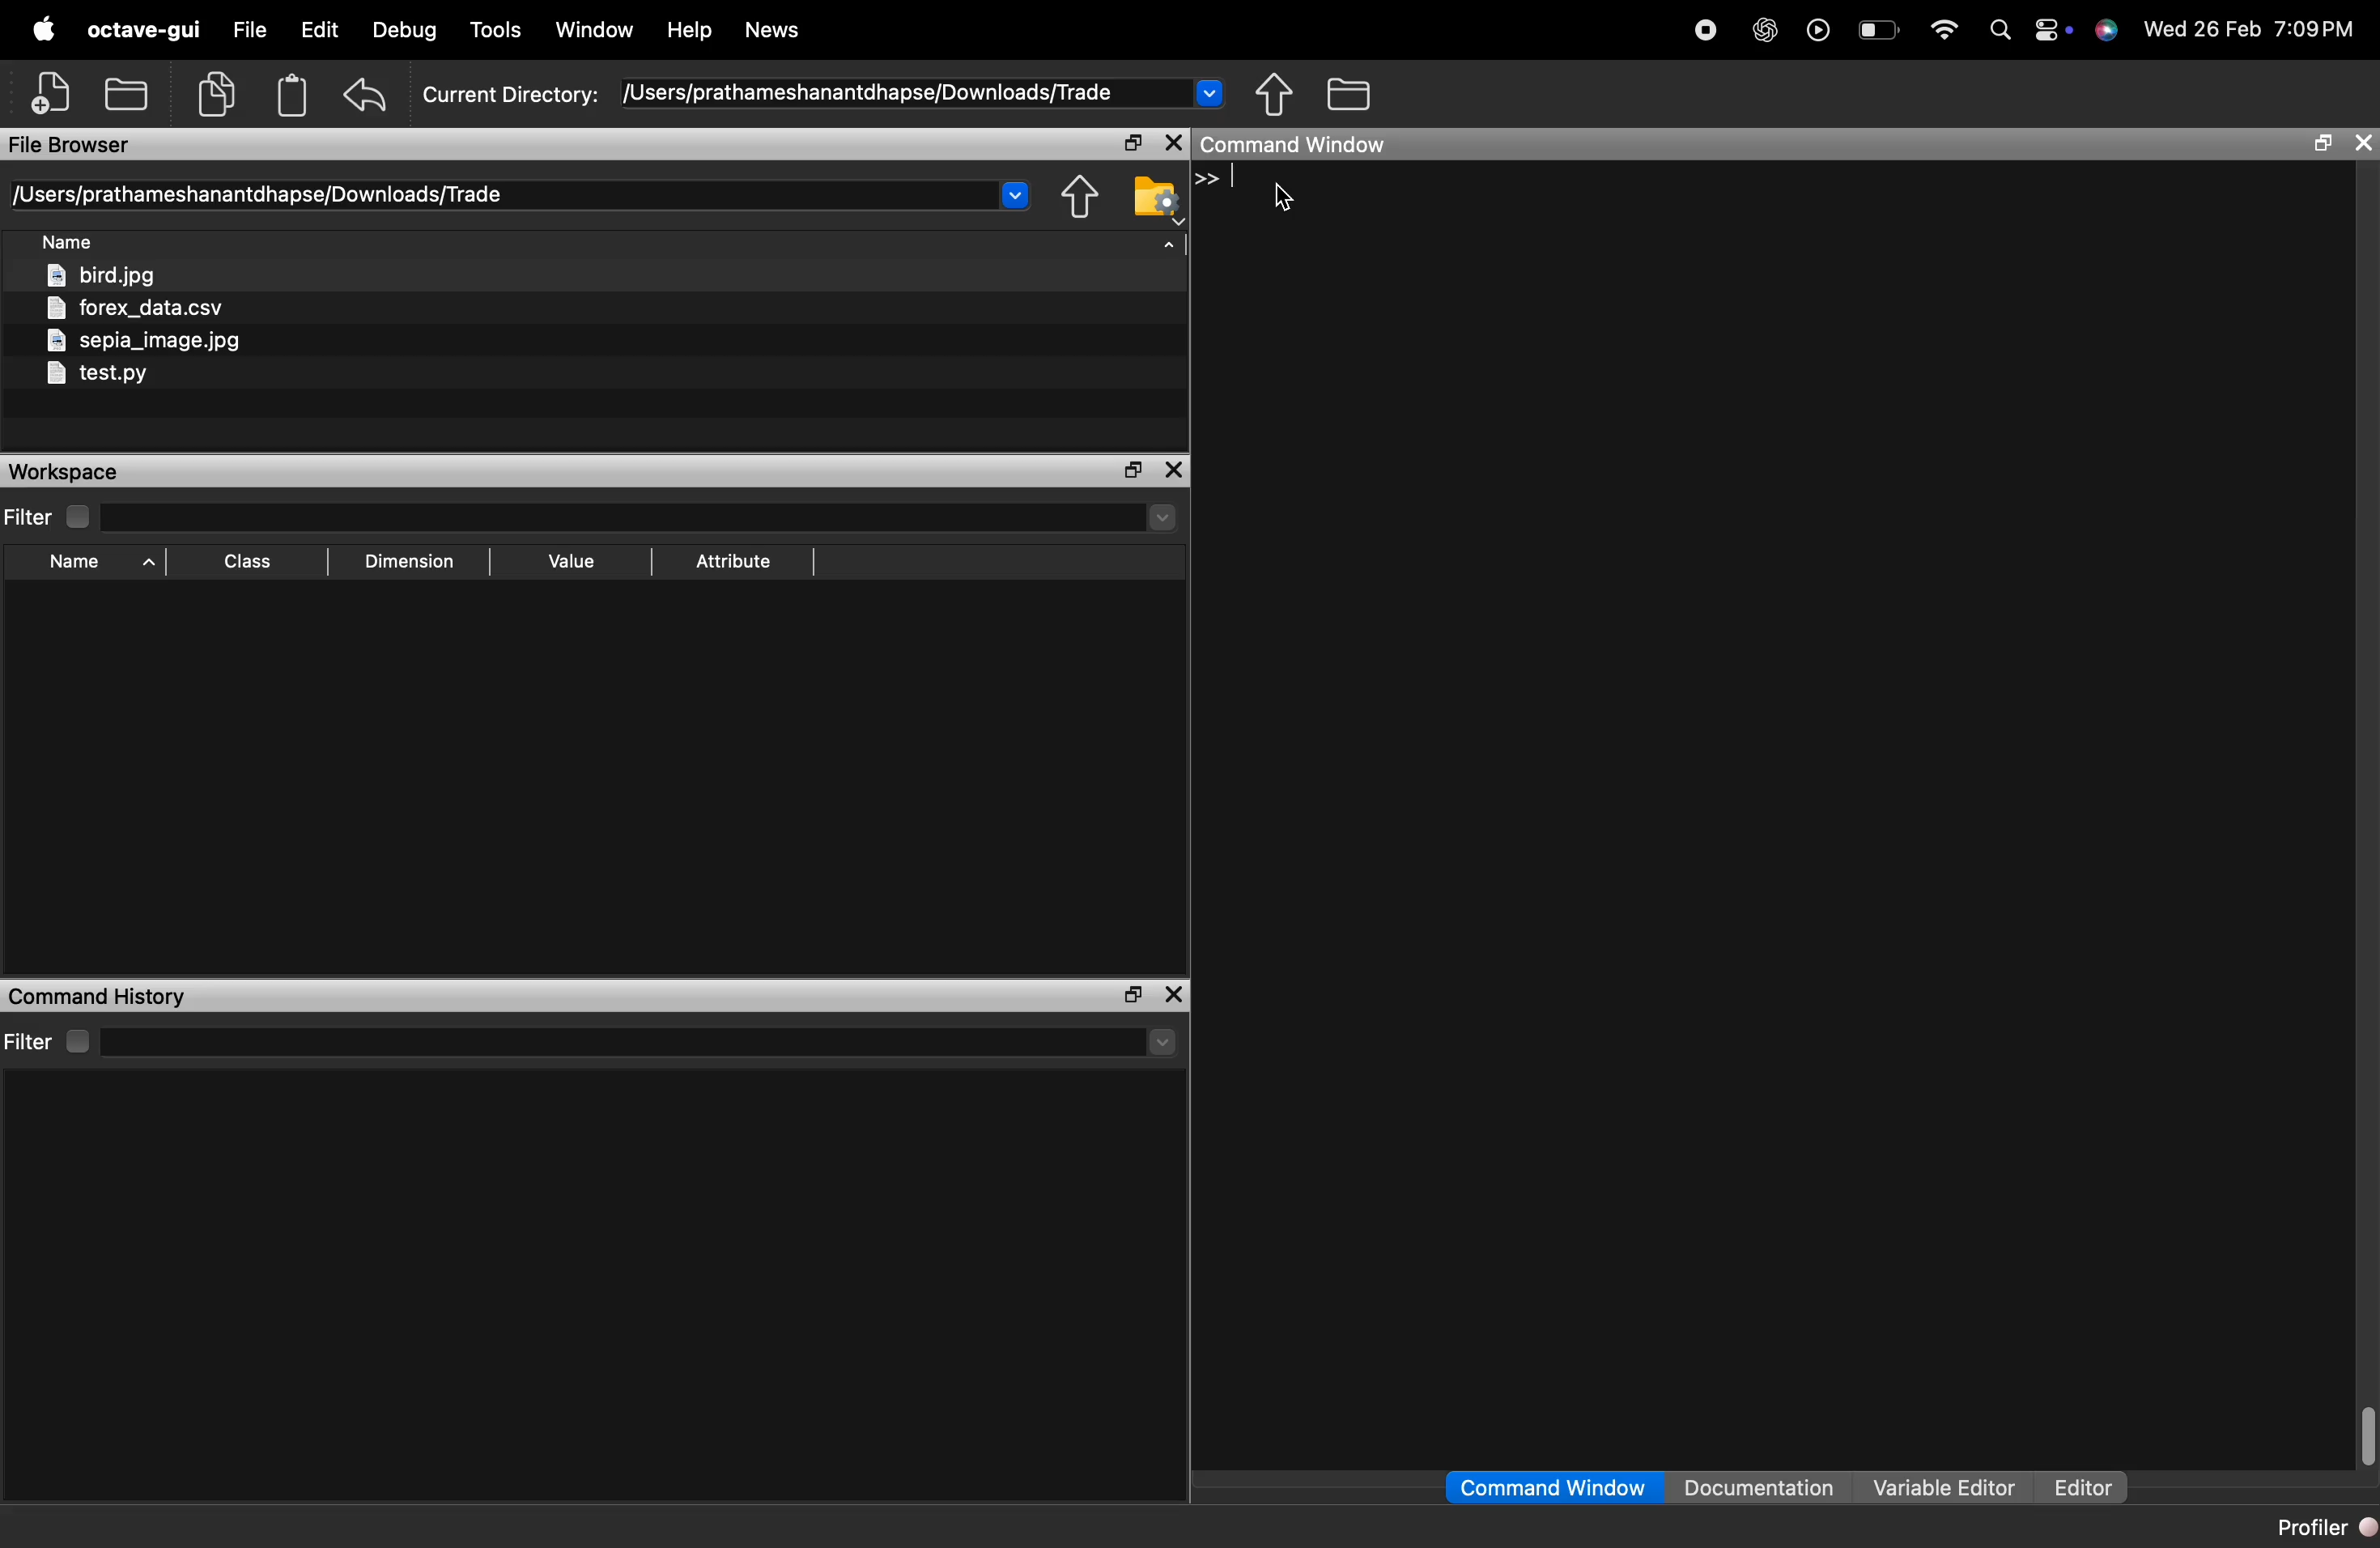 This screenshot has width=2380, height=1548. Describe the element at coordinates (1706, 32) in the screenshot. I see `record` at that location.